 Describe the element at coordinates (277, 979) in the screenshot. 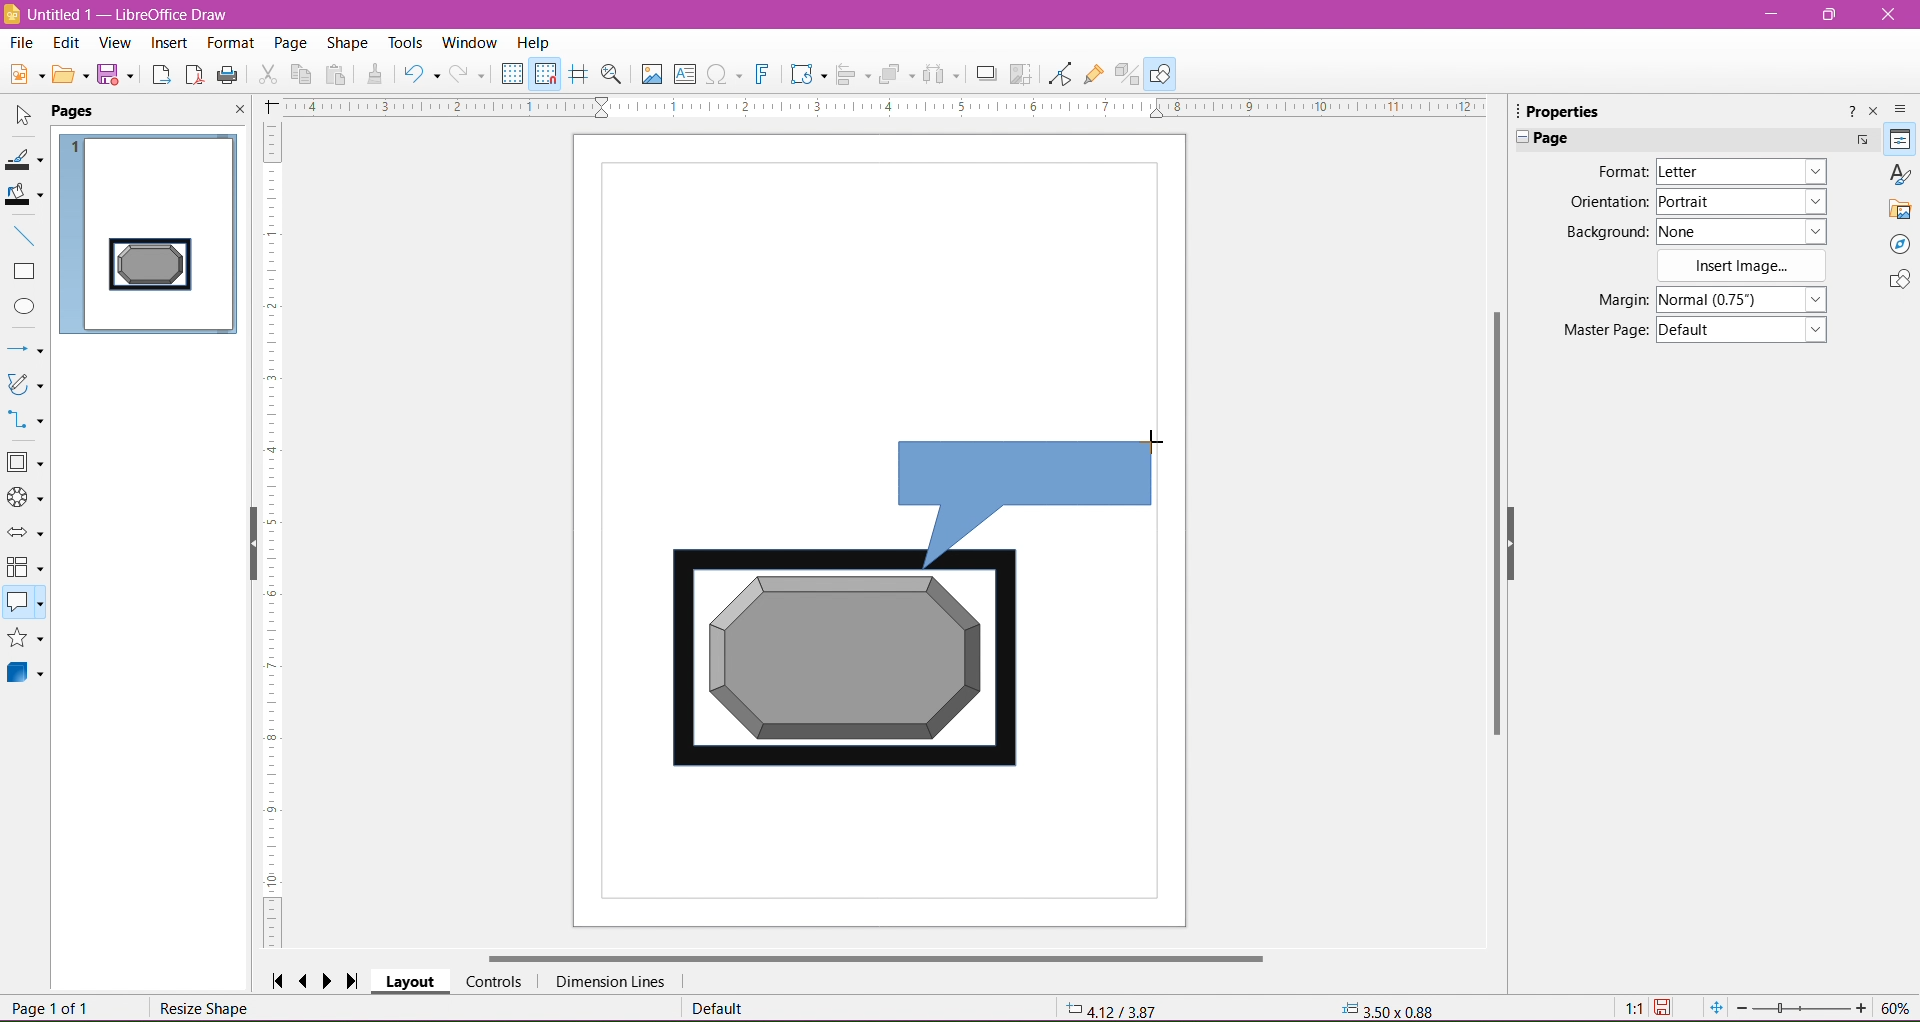

I see `Scroll to first page` at that location.